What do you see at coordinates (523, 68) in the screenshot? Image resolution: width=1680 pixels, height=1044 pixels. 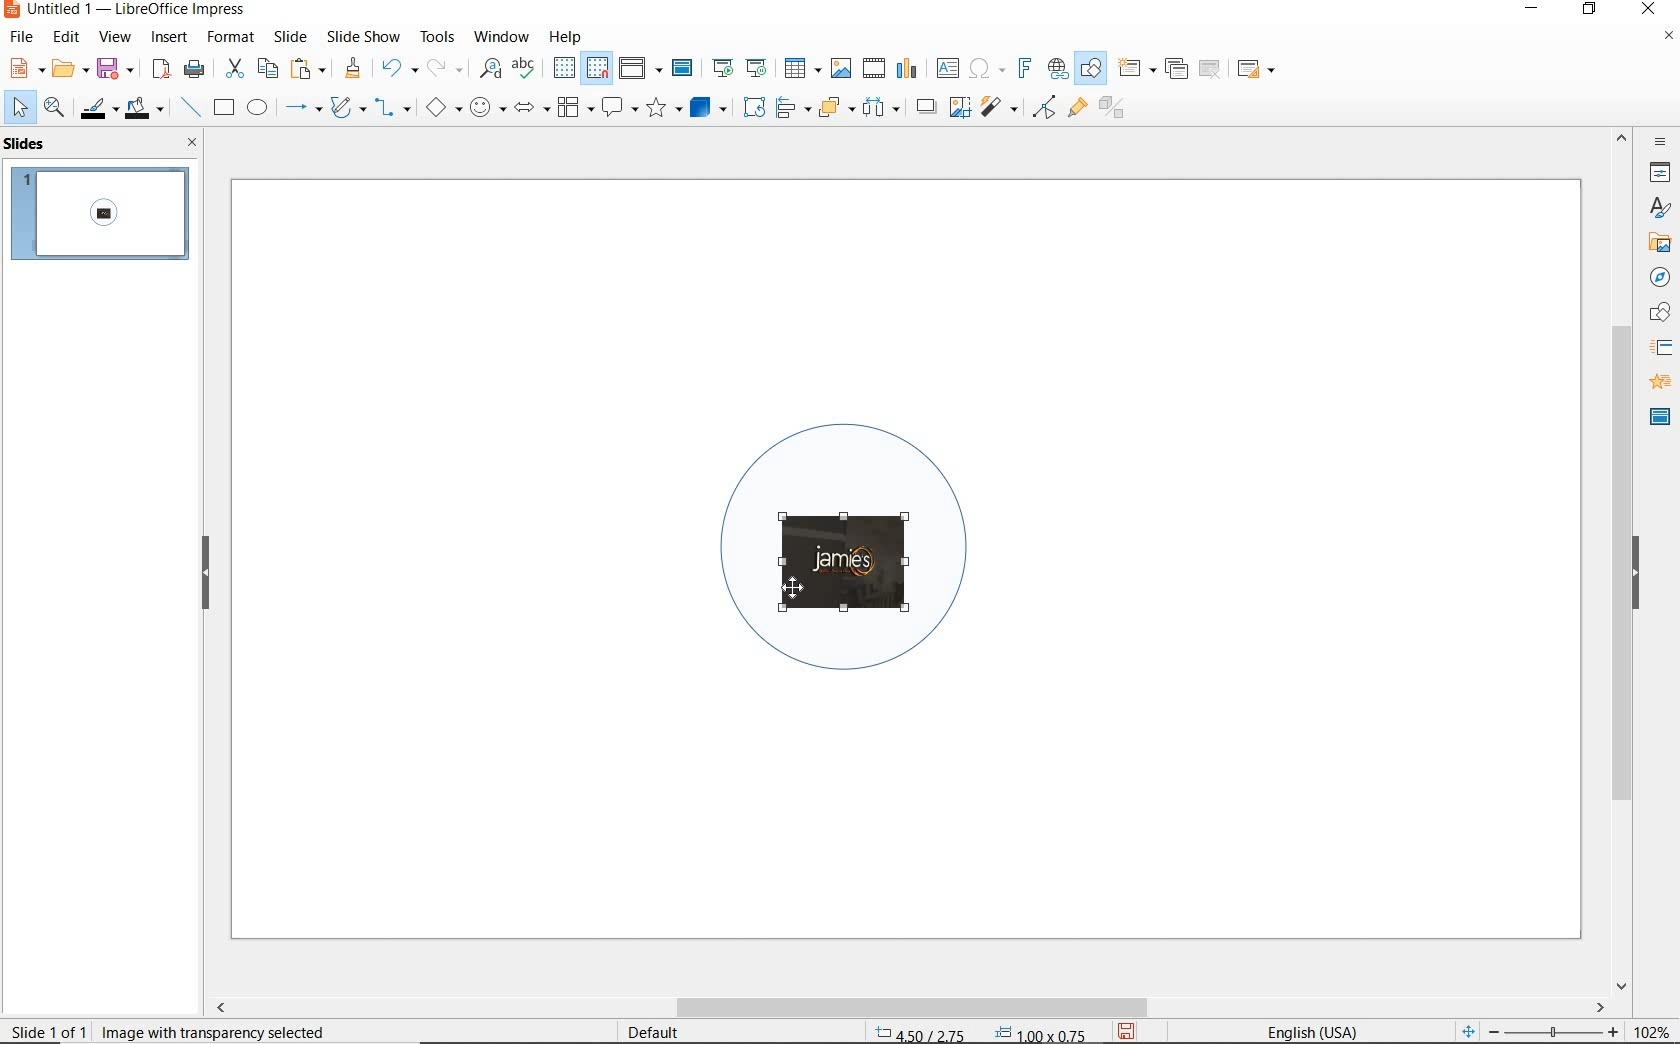 I see `spelling` at bounding box center [523, 68].